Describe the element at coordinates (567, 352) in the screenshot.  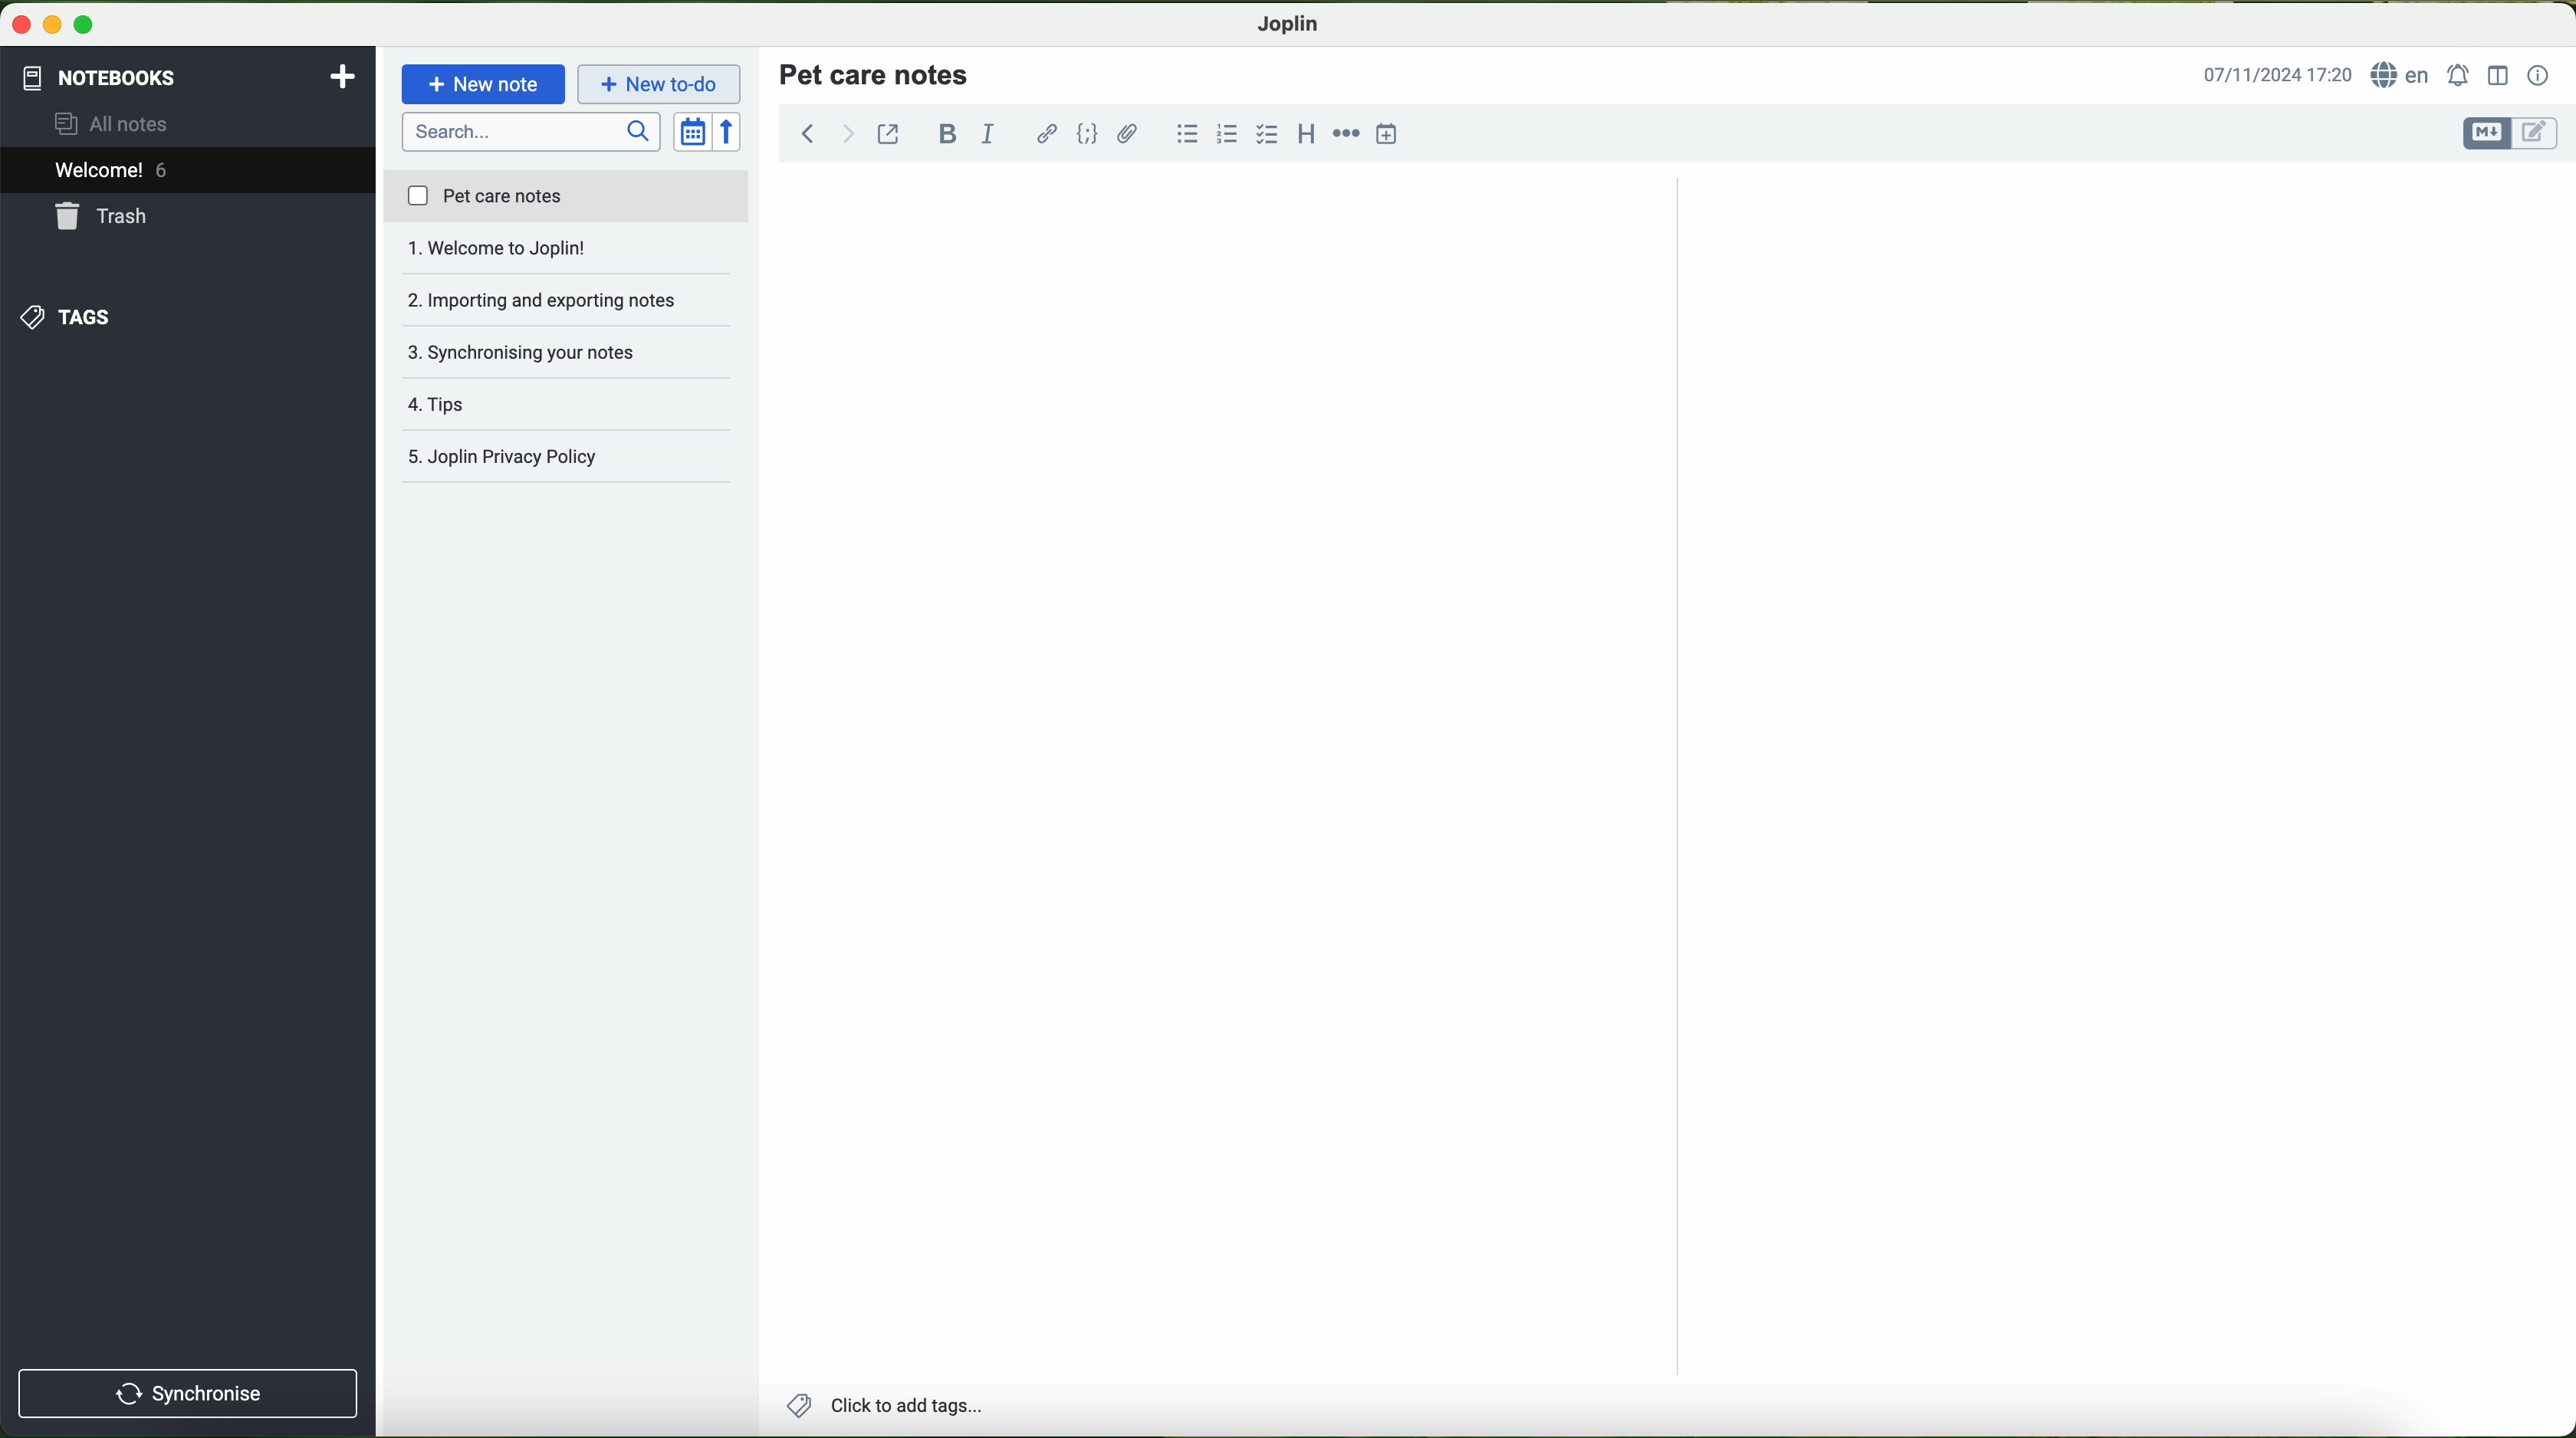
I see `tips` at that location.